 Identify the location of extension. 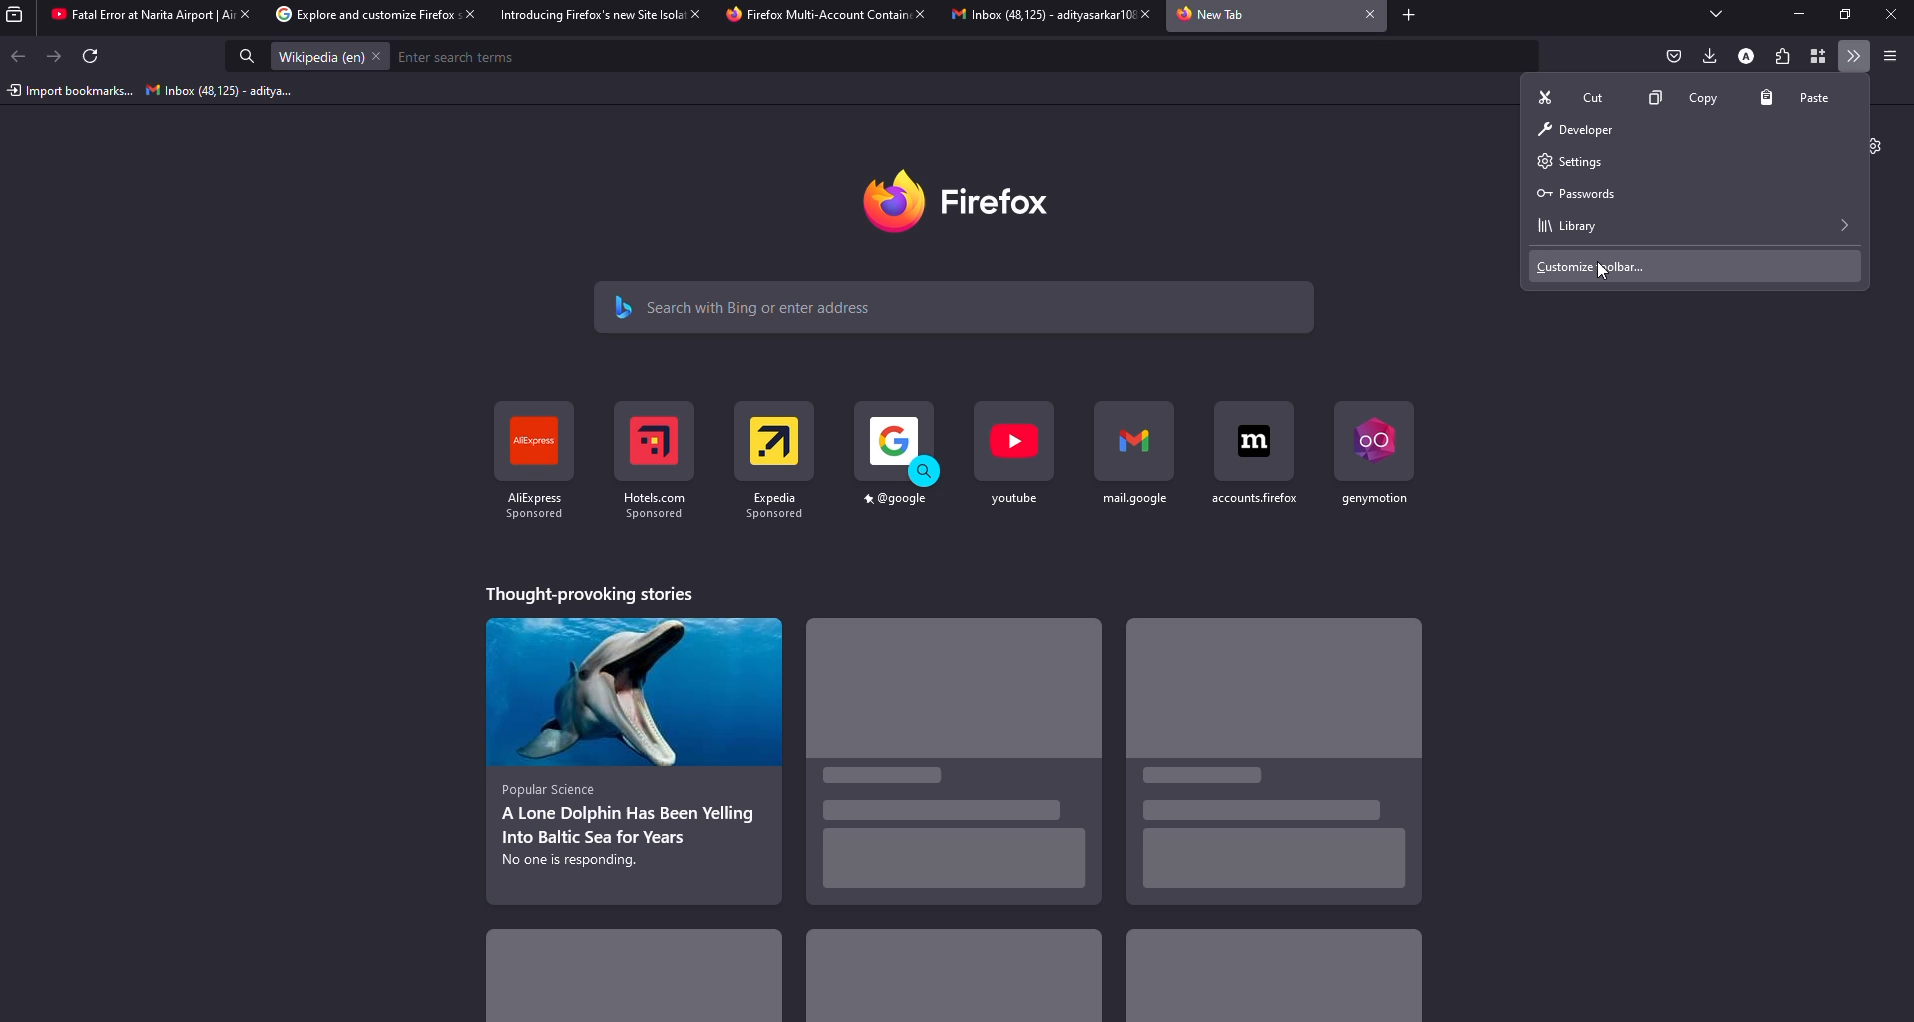
(1783, 56).